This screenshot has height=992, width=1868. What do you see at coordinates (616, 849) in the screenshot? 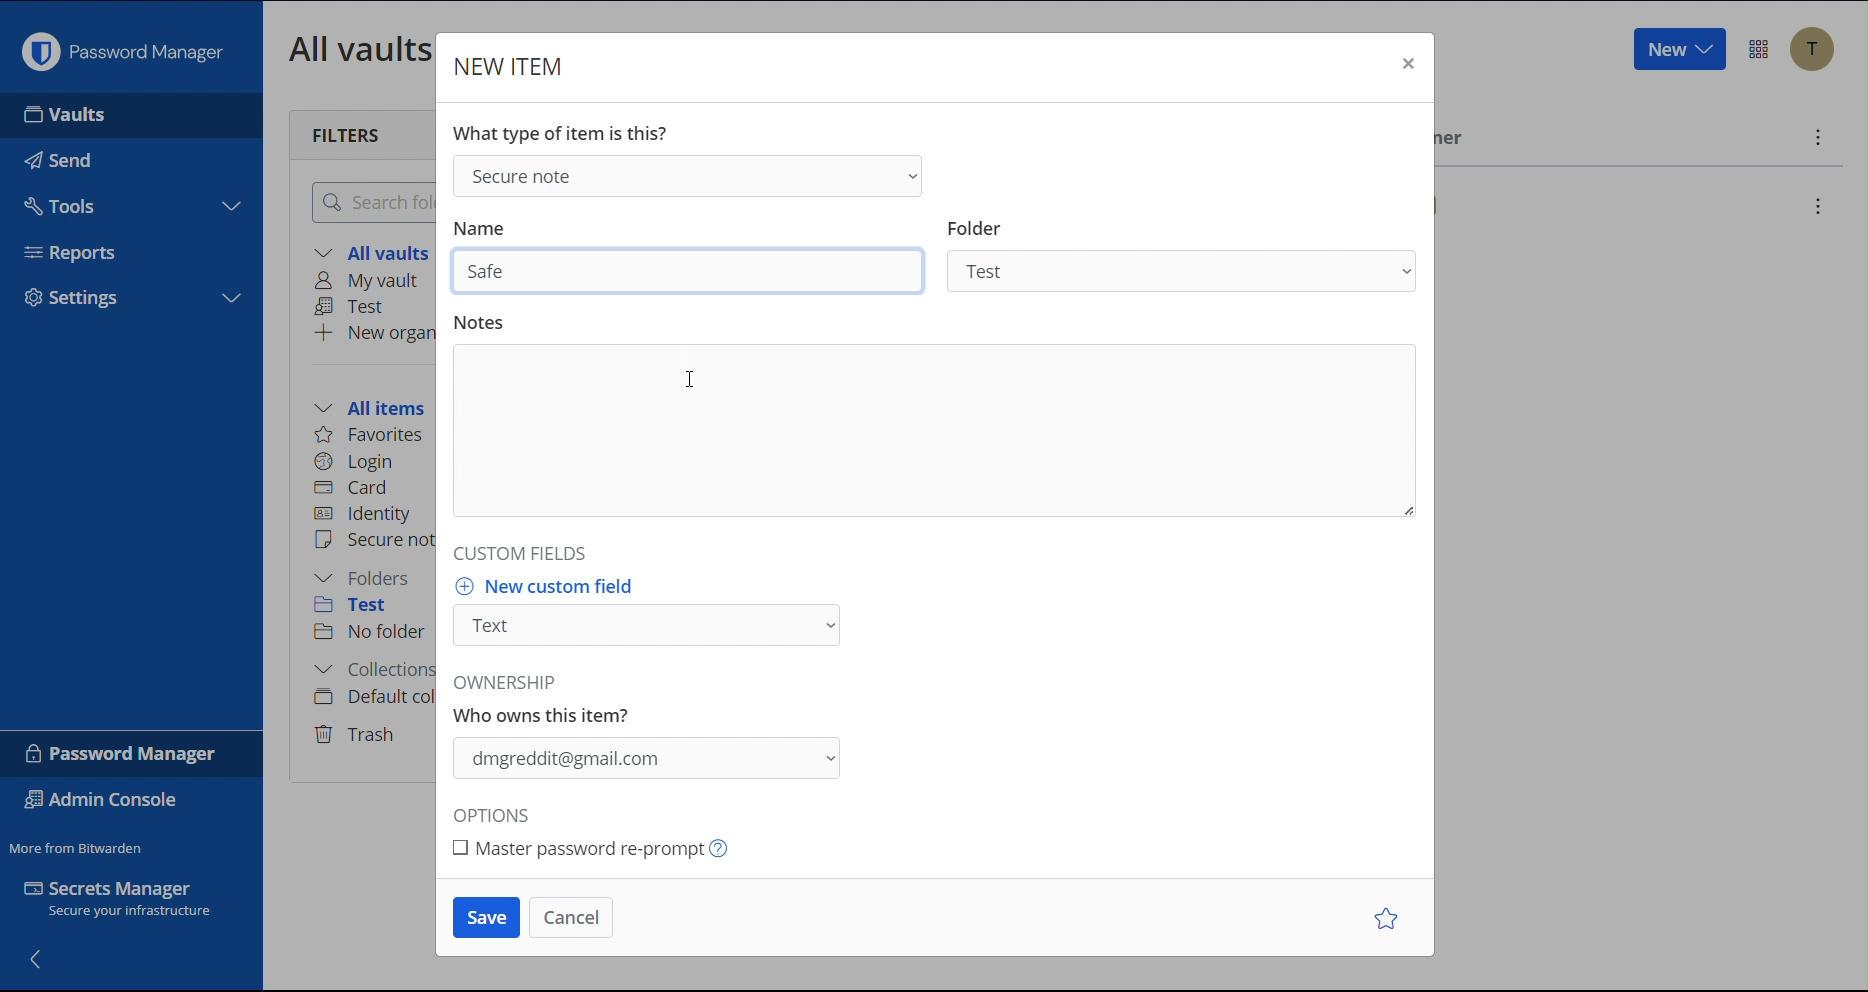
I see `Master password re-prompt` at bounding box center [616, 849].